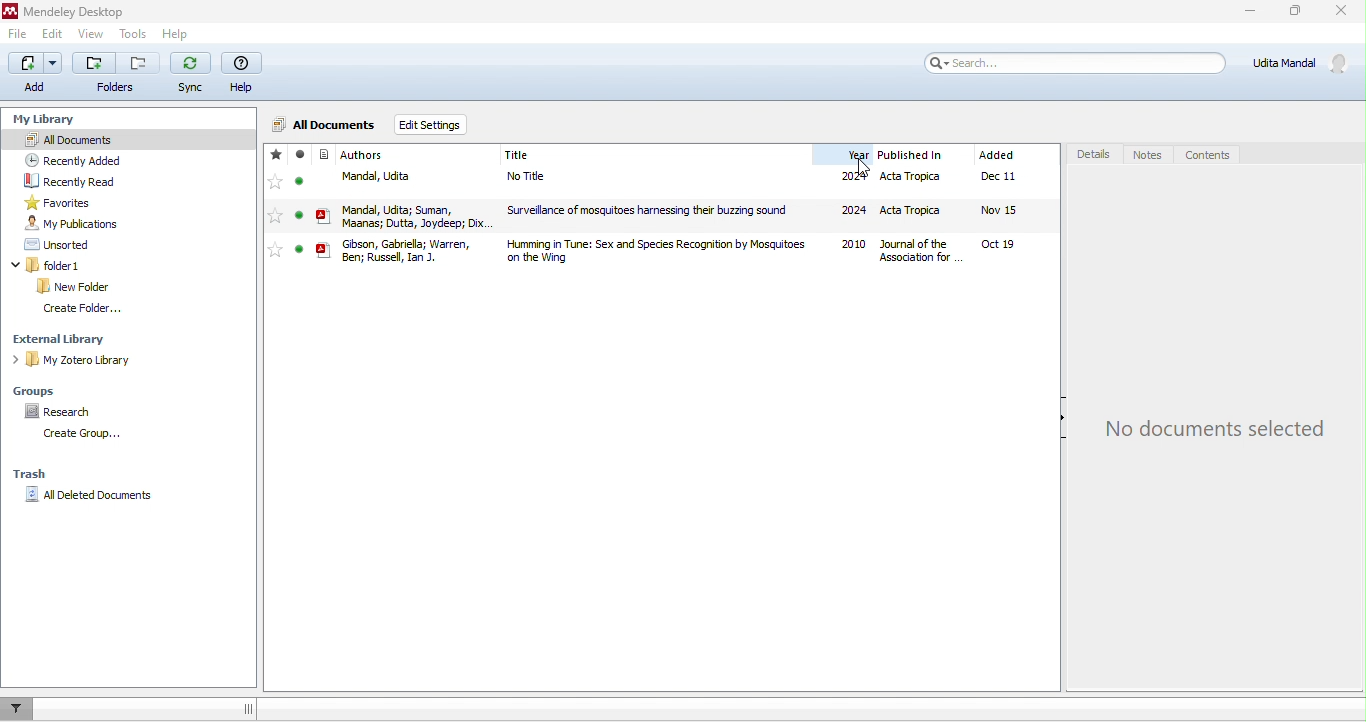 The image size is (1366, 722). I want to click on help, so click(174, 35).